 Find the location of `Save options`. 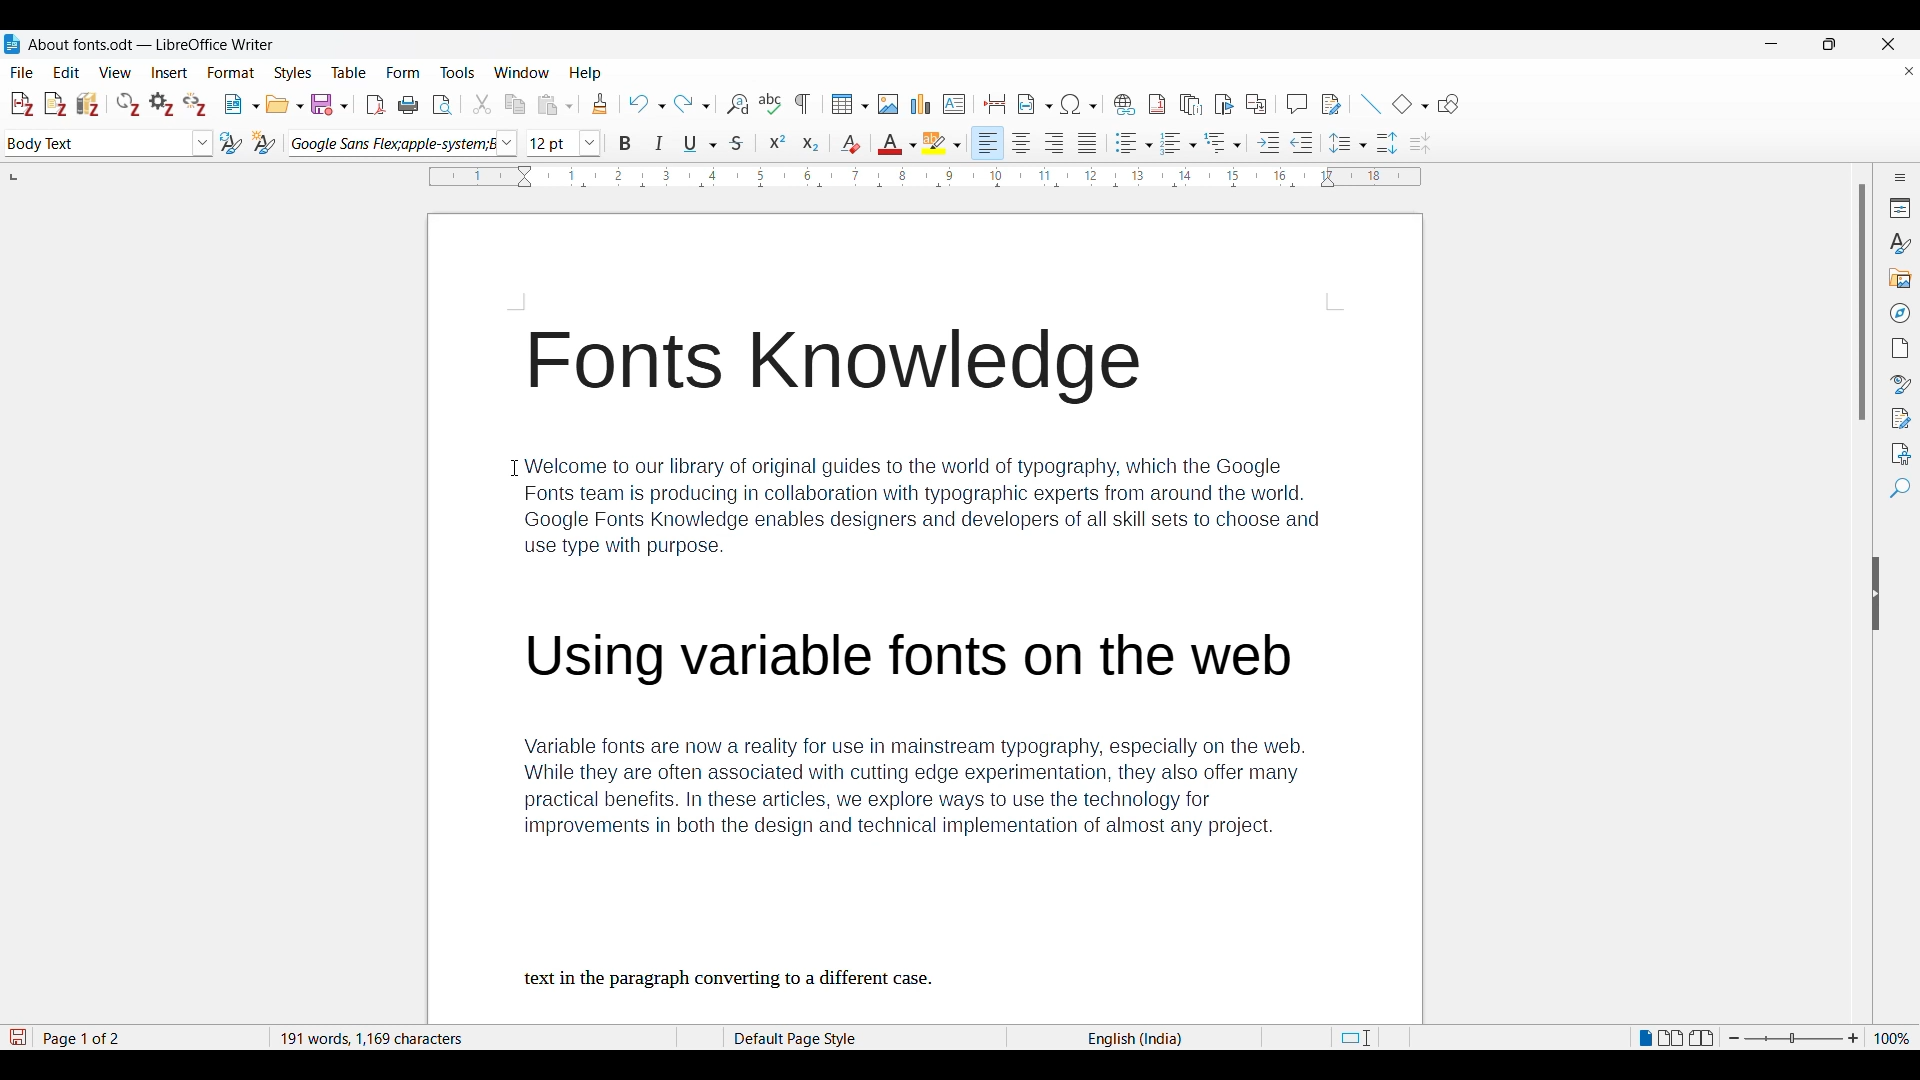

Save options is located at coordinates (329, 105).